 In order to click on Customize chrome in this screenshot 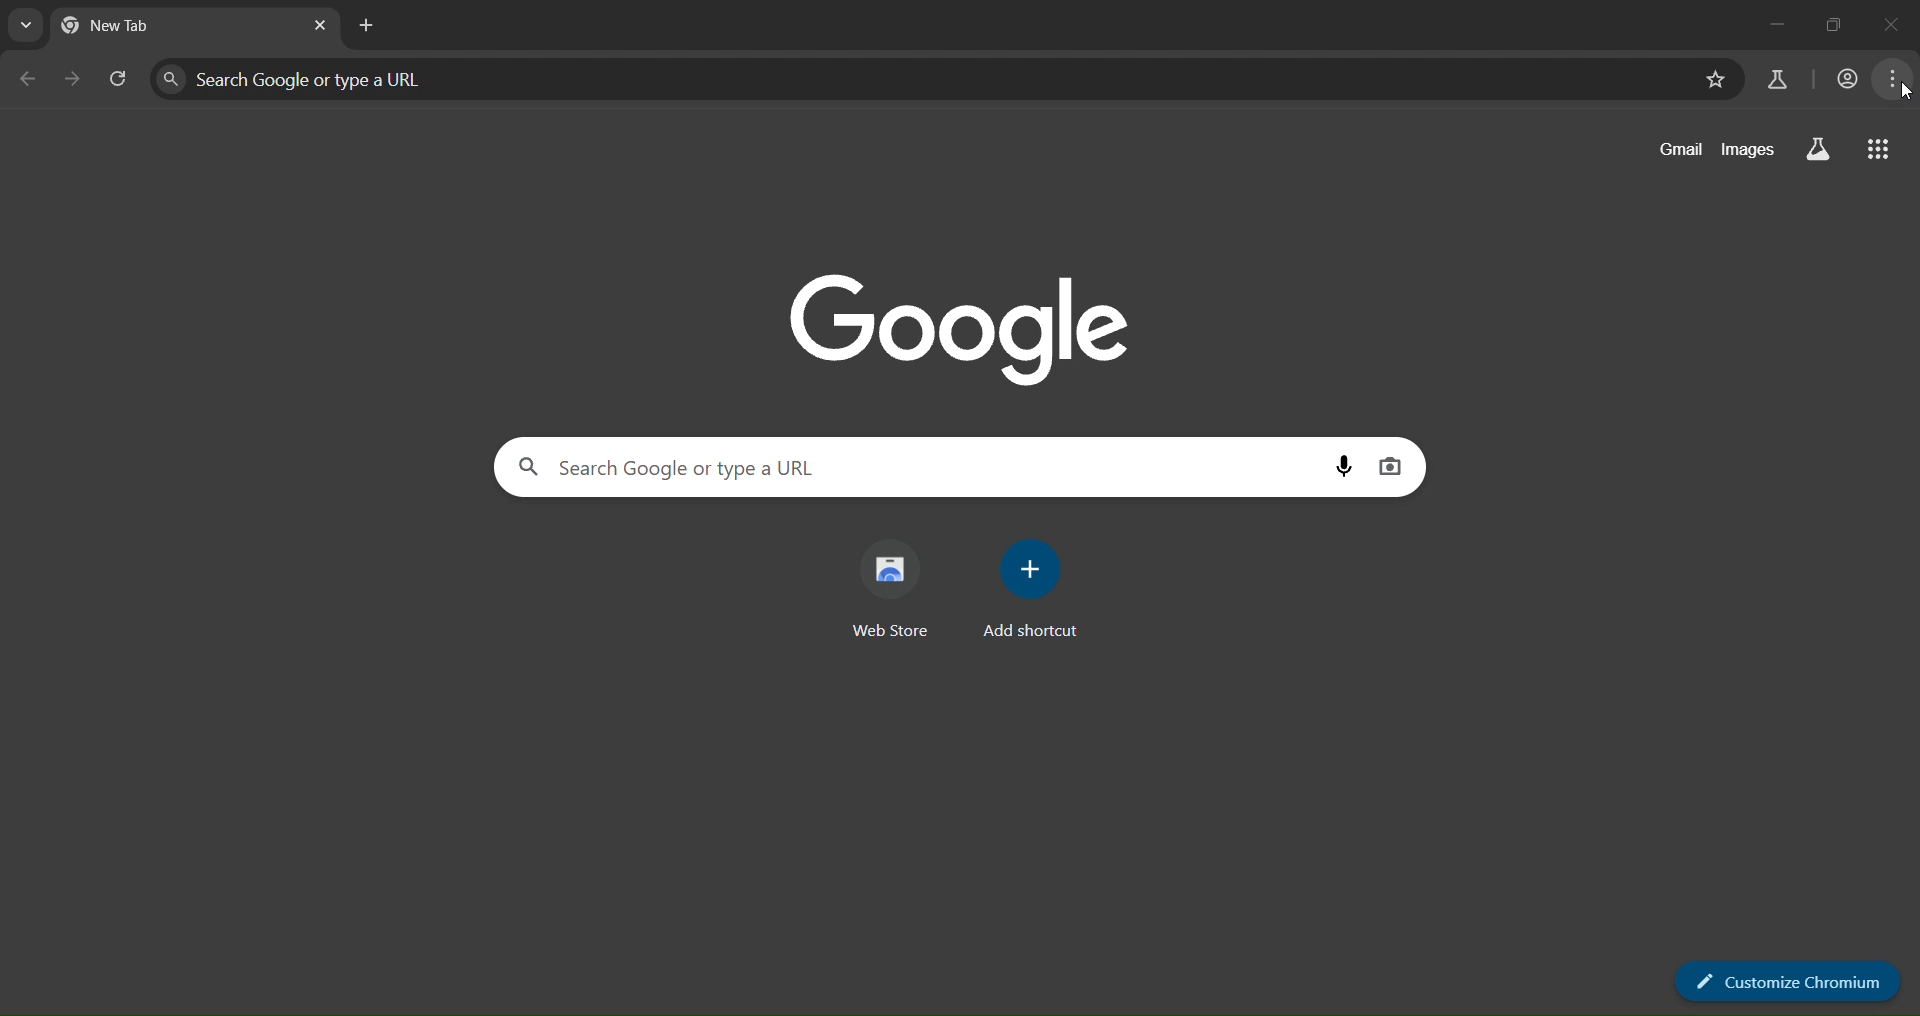, I will do `click(1784, 979)`.